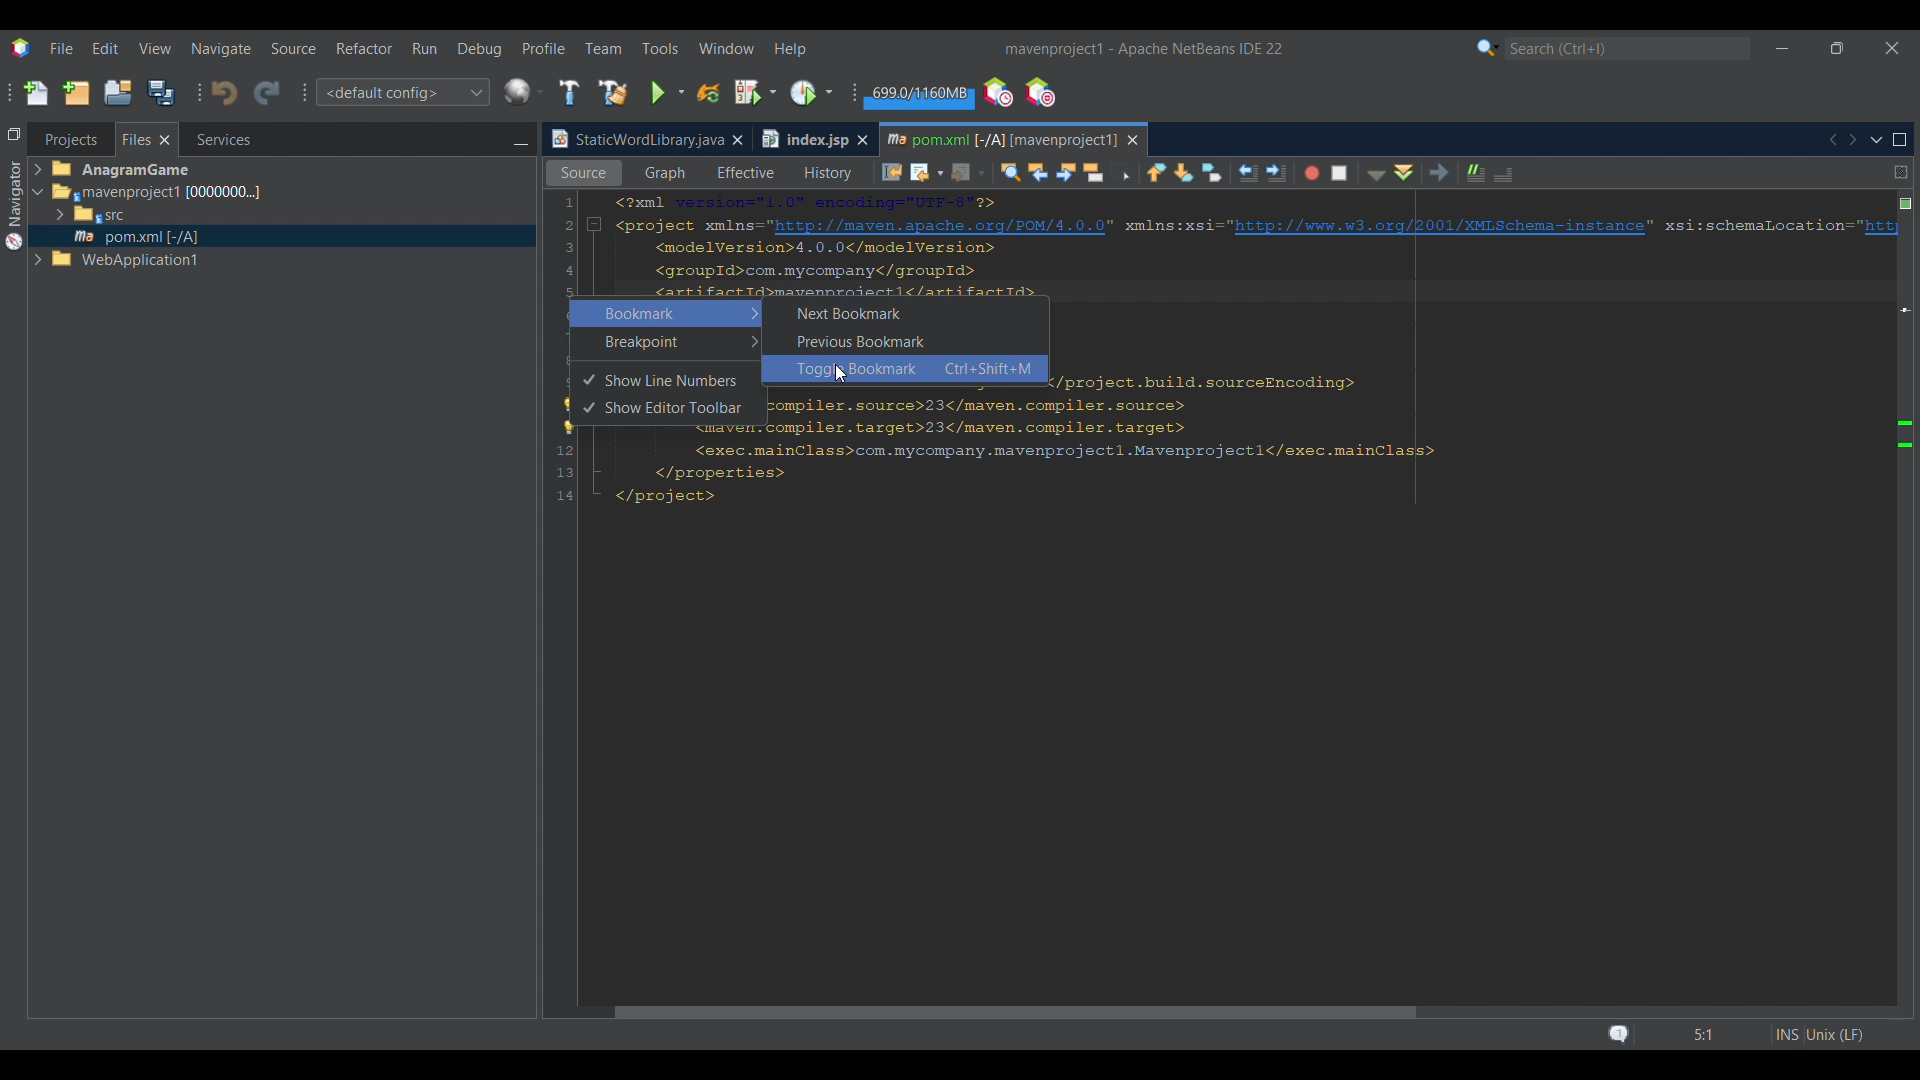 The width and height of the screenshot is (1920, 1080). What do you see at coordinates (1488, 48) in the screenshot?
I see `Search category selection` at bounding box center [1488, 48].